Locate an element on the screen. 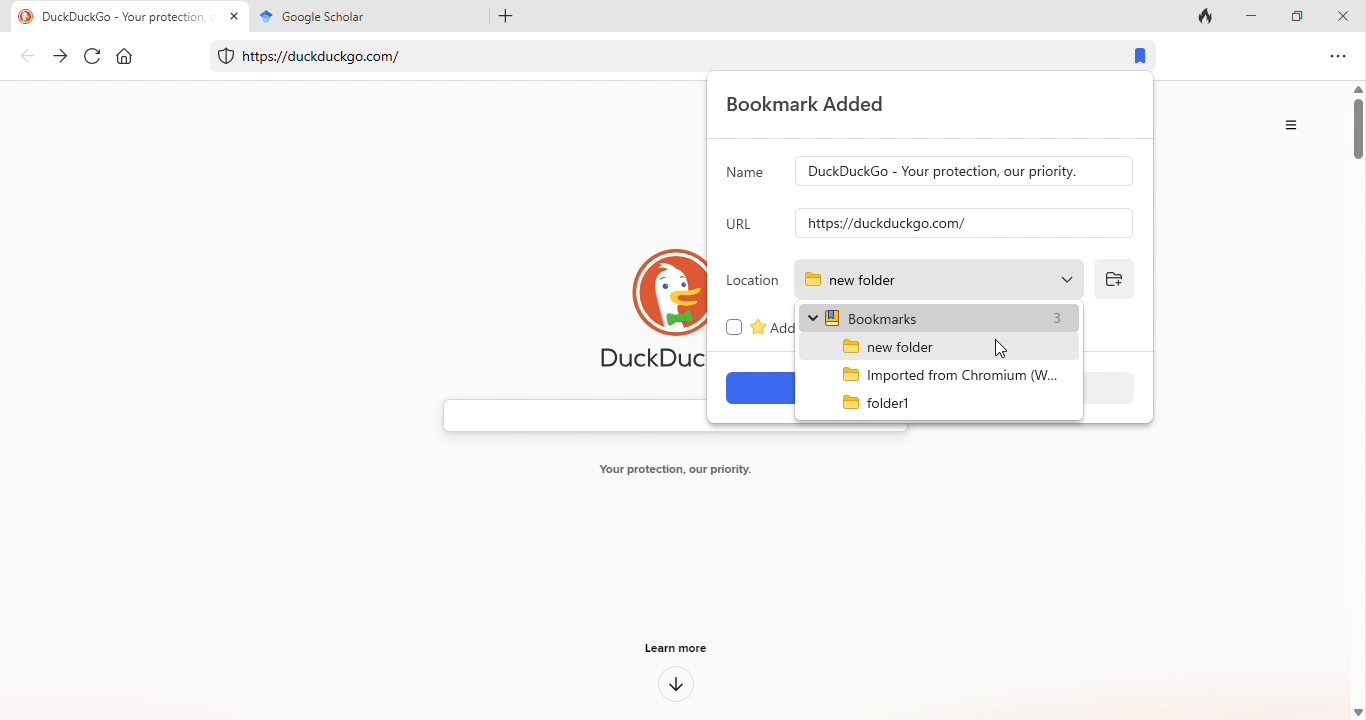  learn more is located at coordinates (681, 646).